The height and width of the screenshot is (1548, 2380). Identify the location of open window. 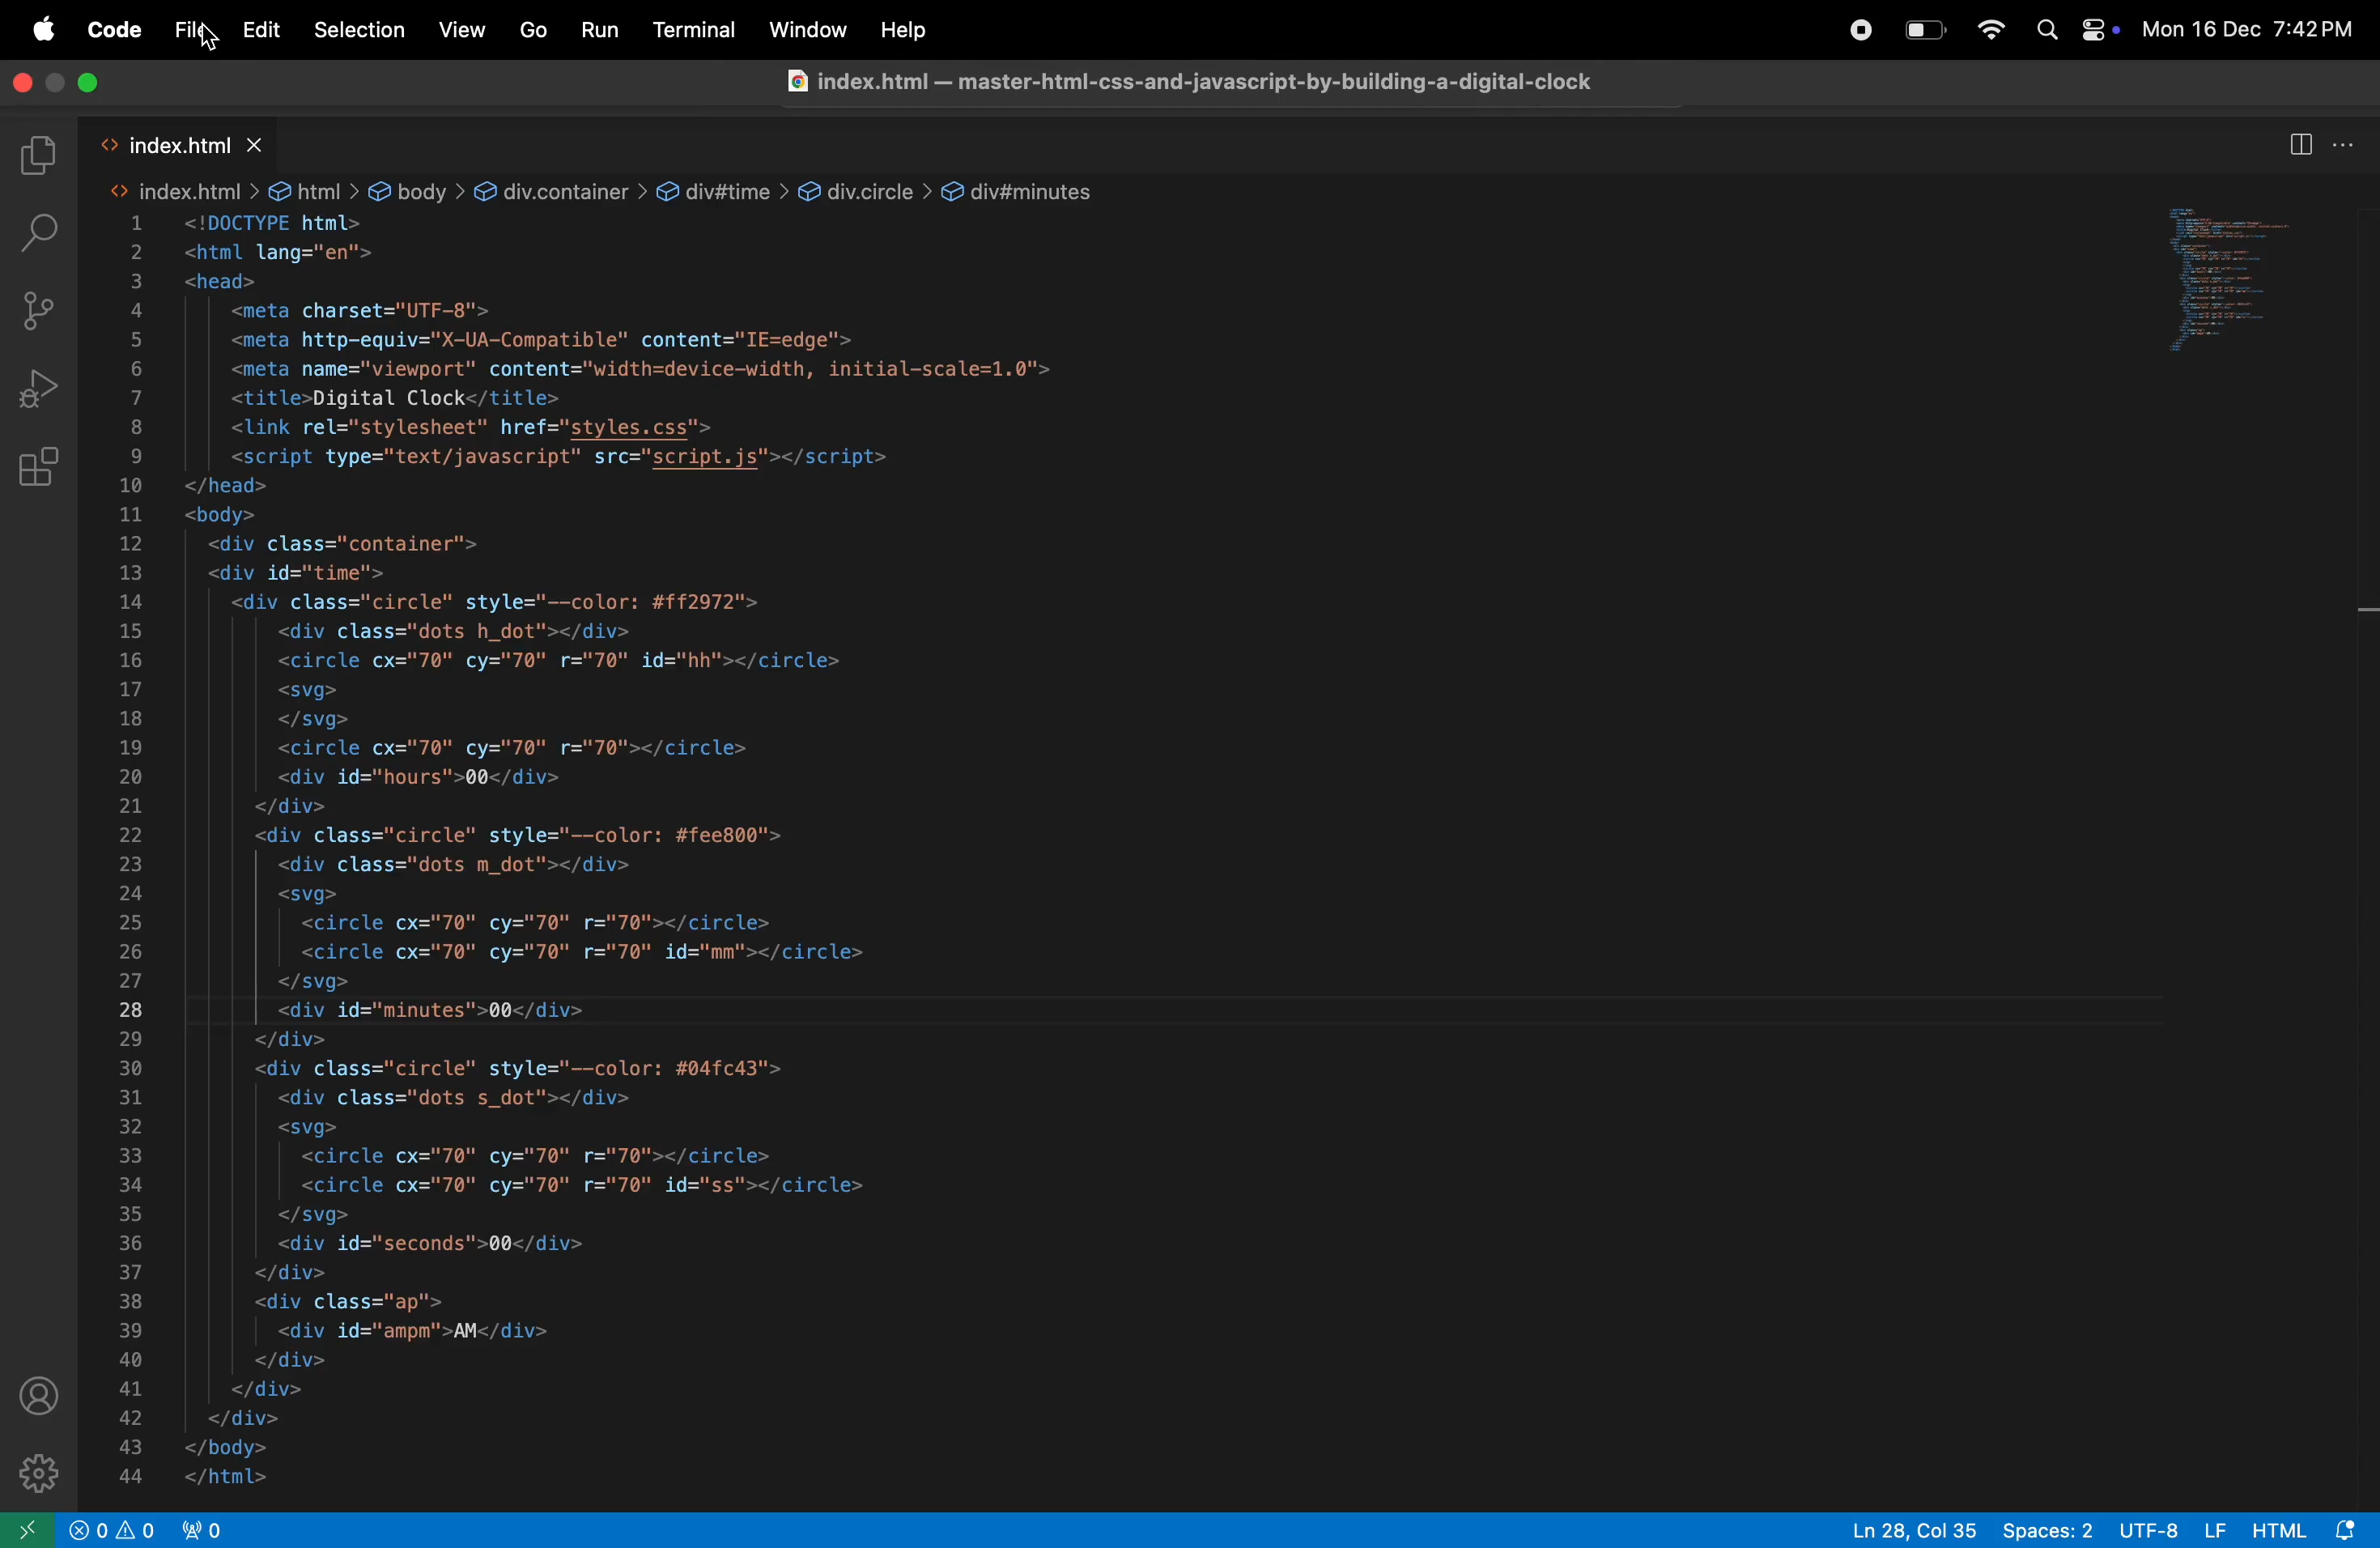
(30, 1531).